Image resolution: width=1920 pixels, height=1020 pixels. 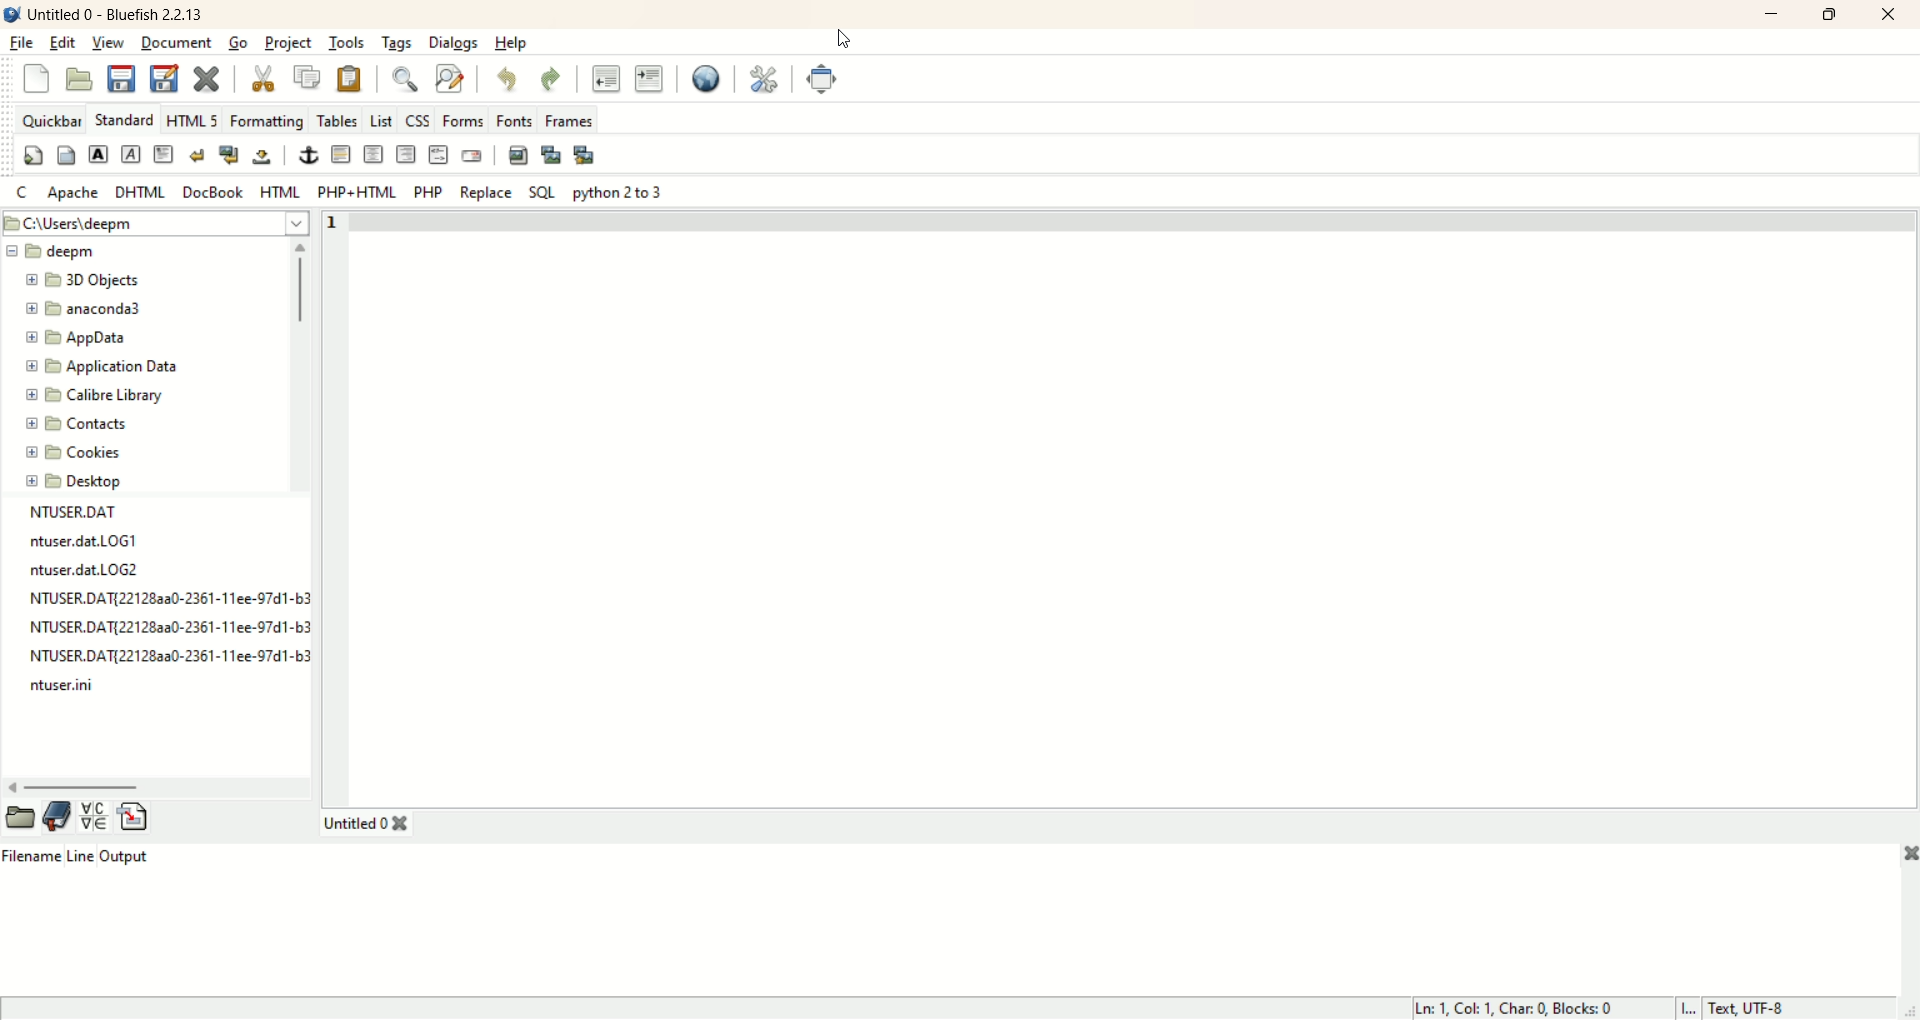 What do you see at coordinates (77, 341) in the screenshot?
I see `appdata` at bounding box center [77, 341].